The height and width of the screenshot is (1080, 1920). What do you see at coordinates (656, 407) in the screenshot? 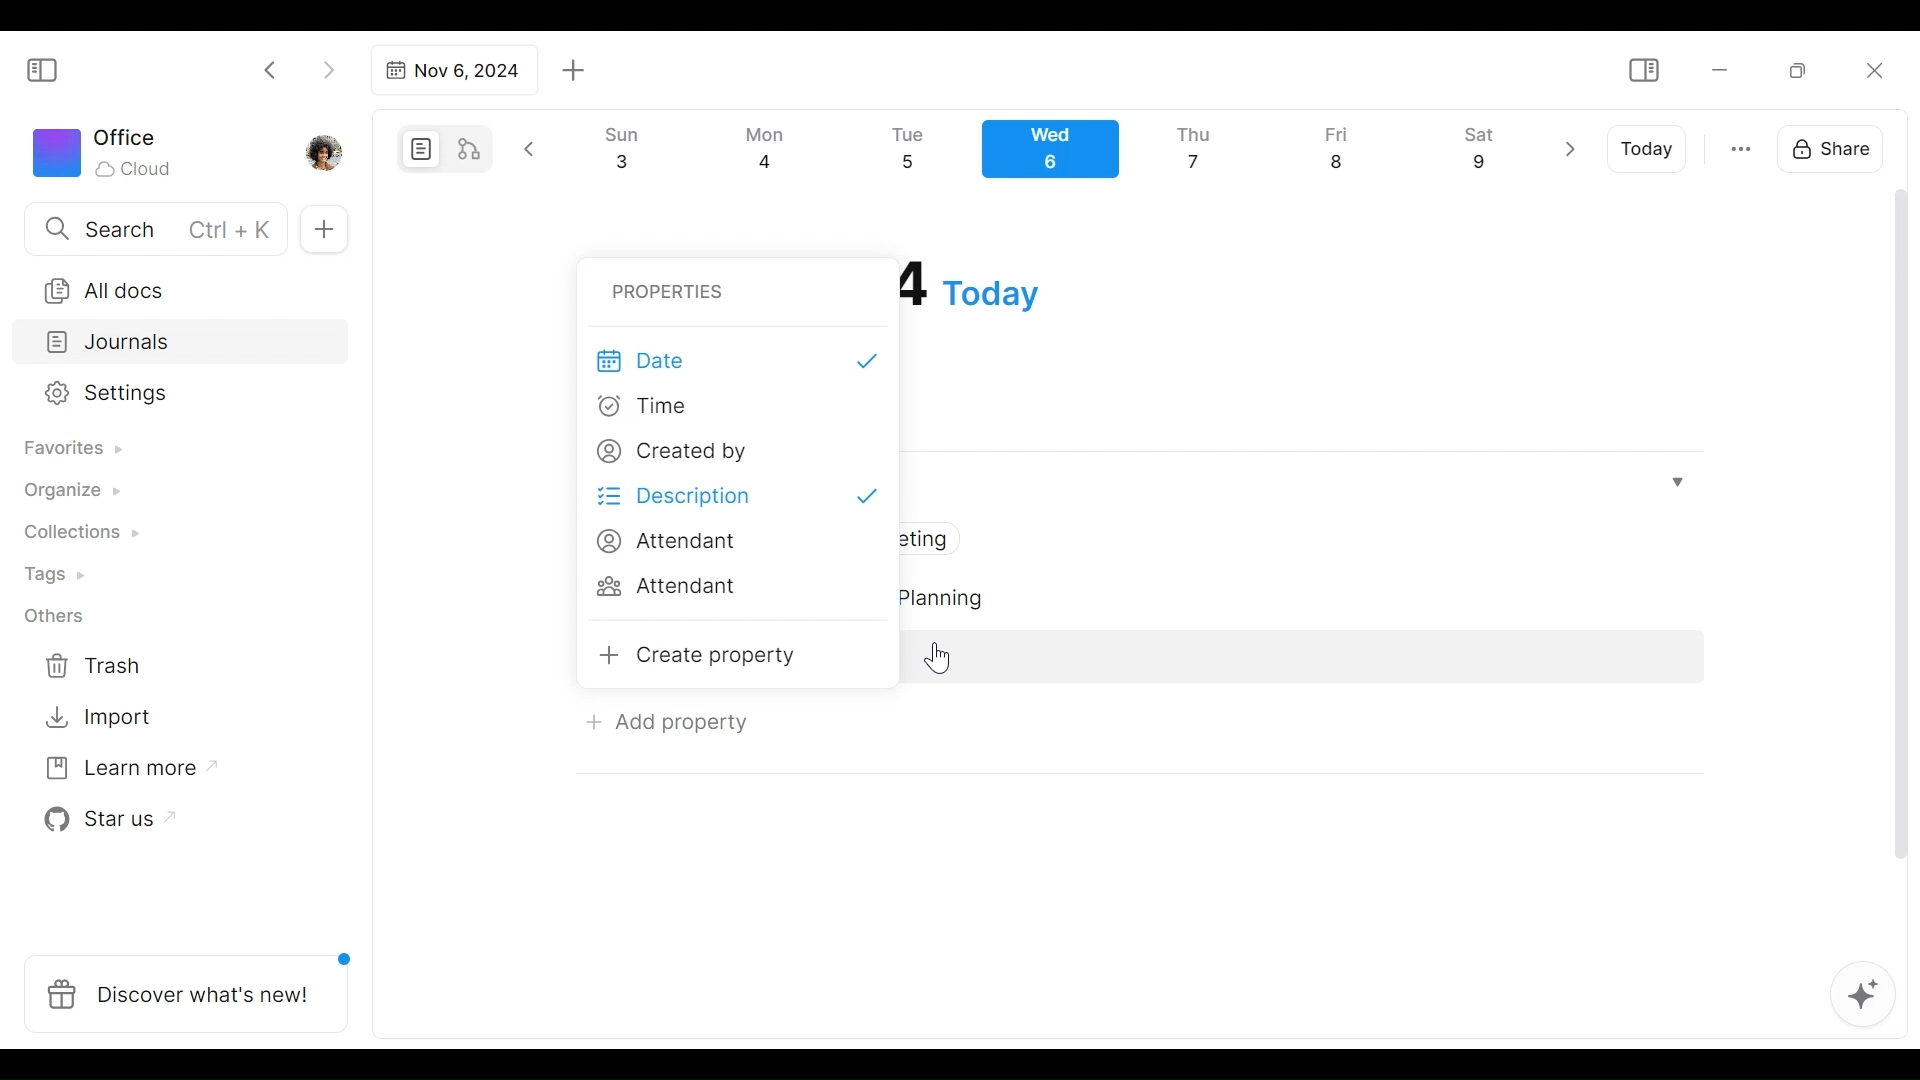
I see `Time` at bounding box center [656, 407].